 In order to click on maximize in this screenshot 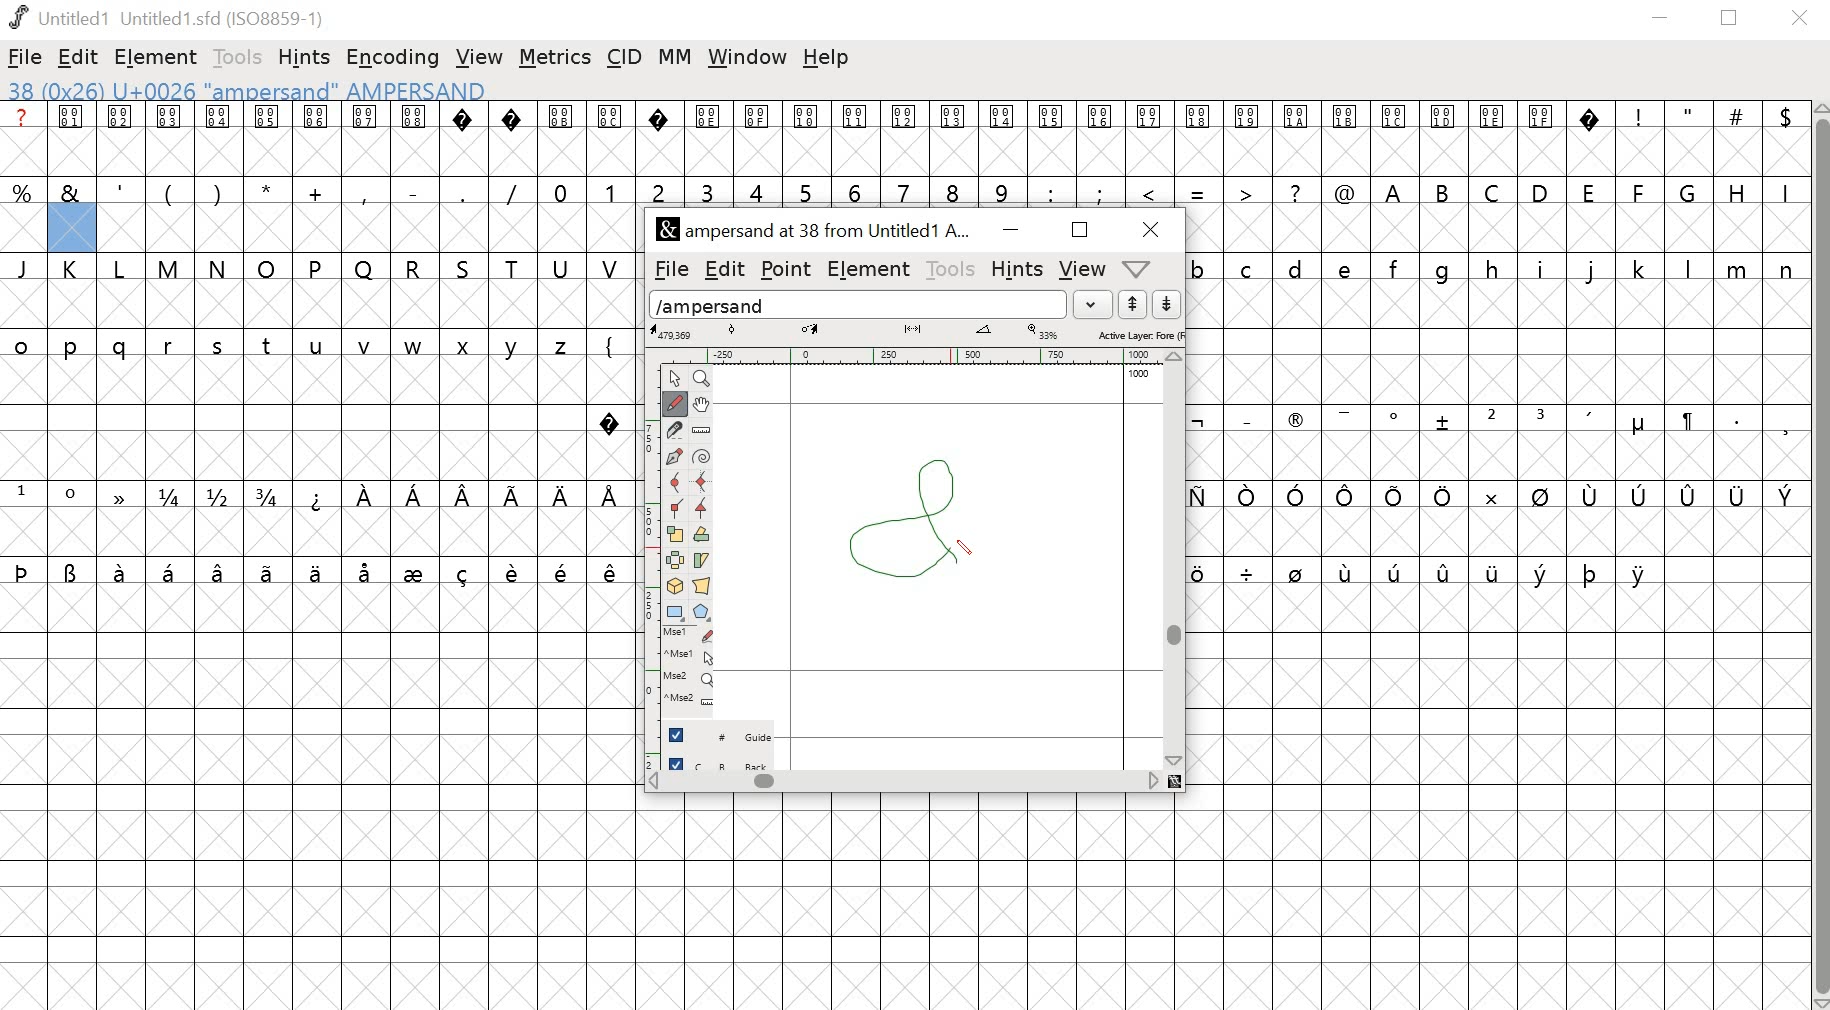, I will do `click(1079, 231)`.